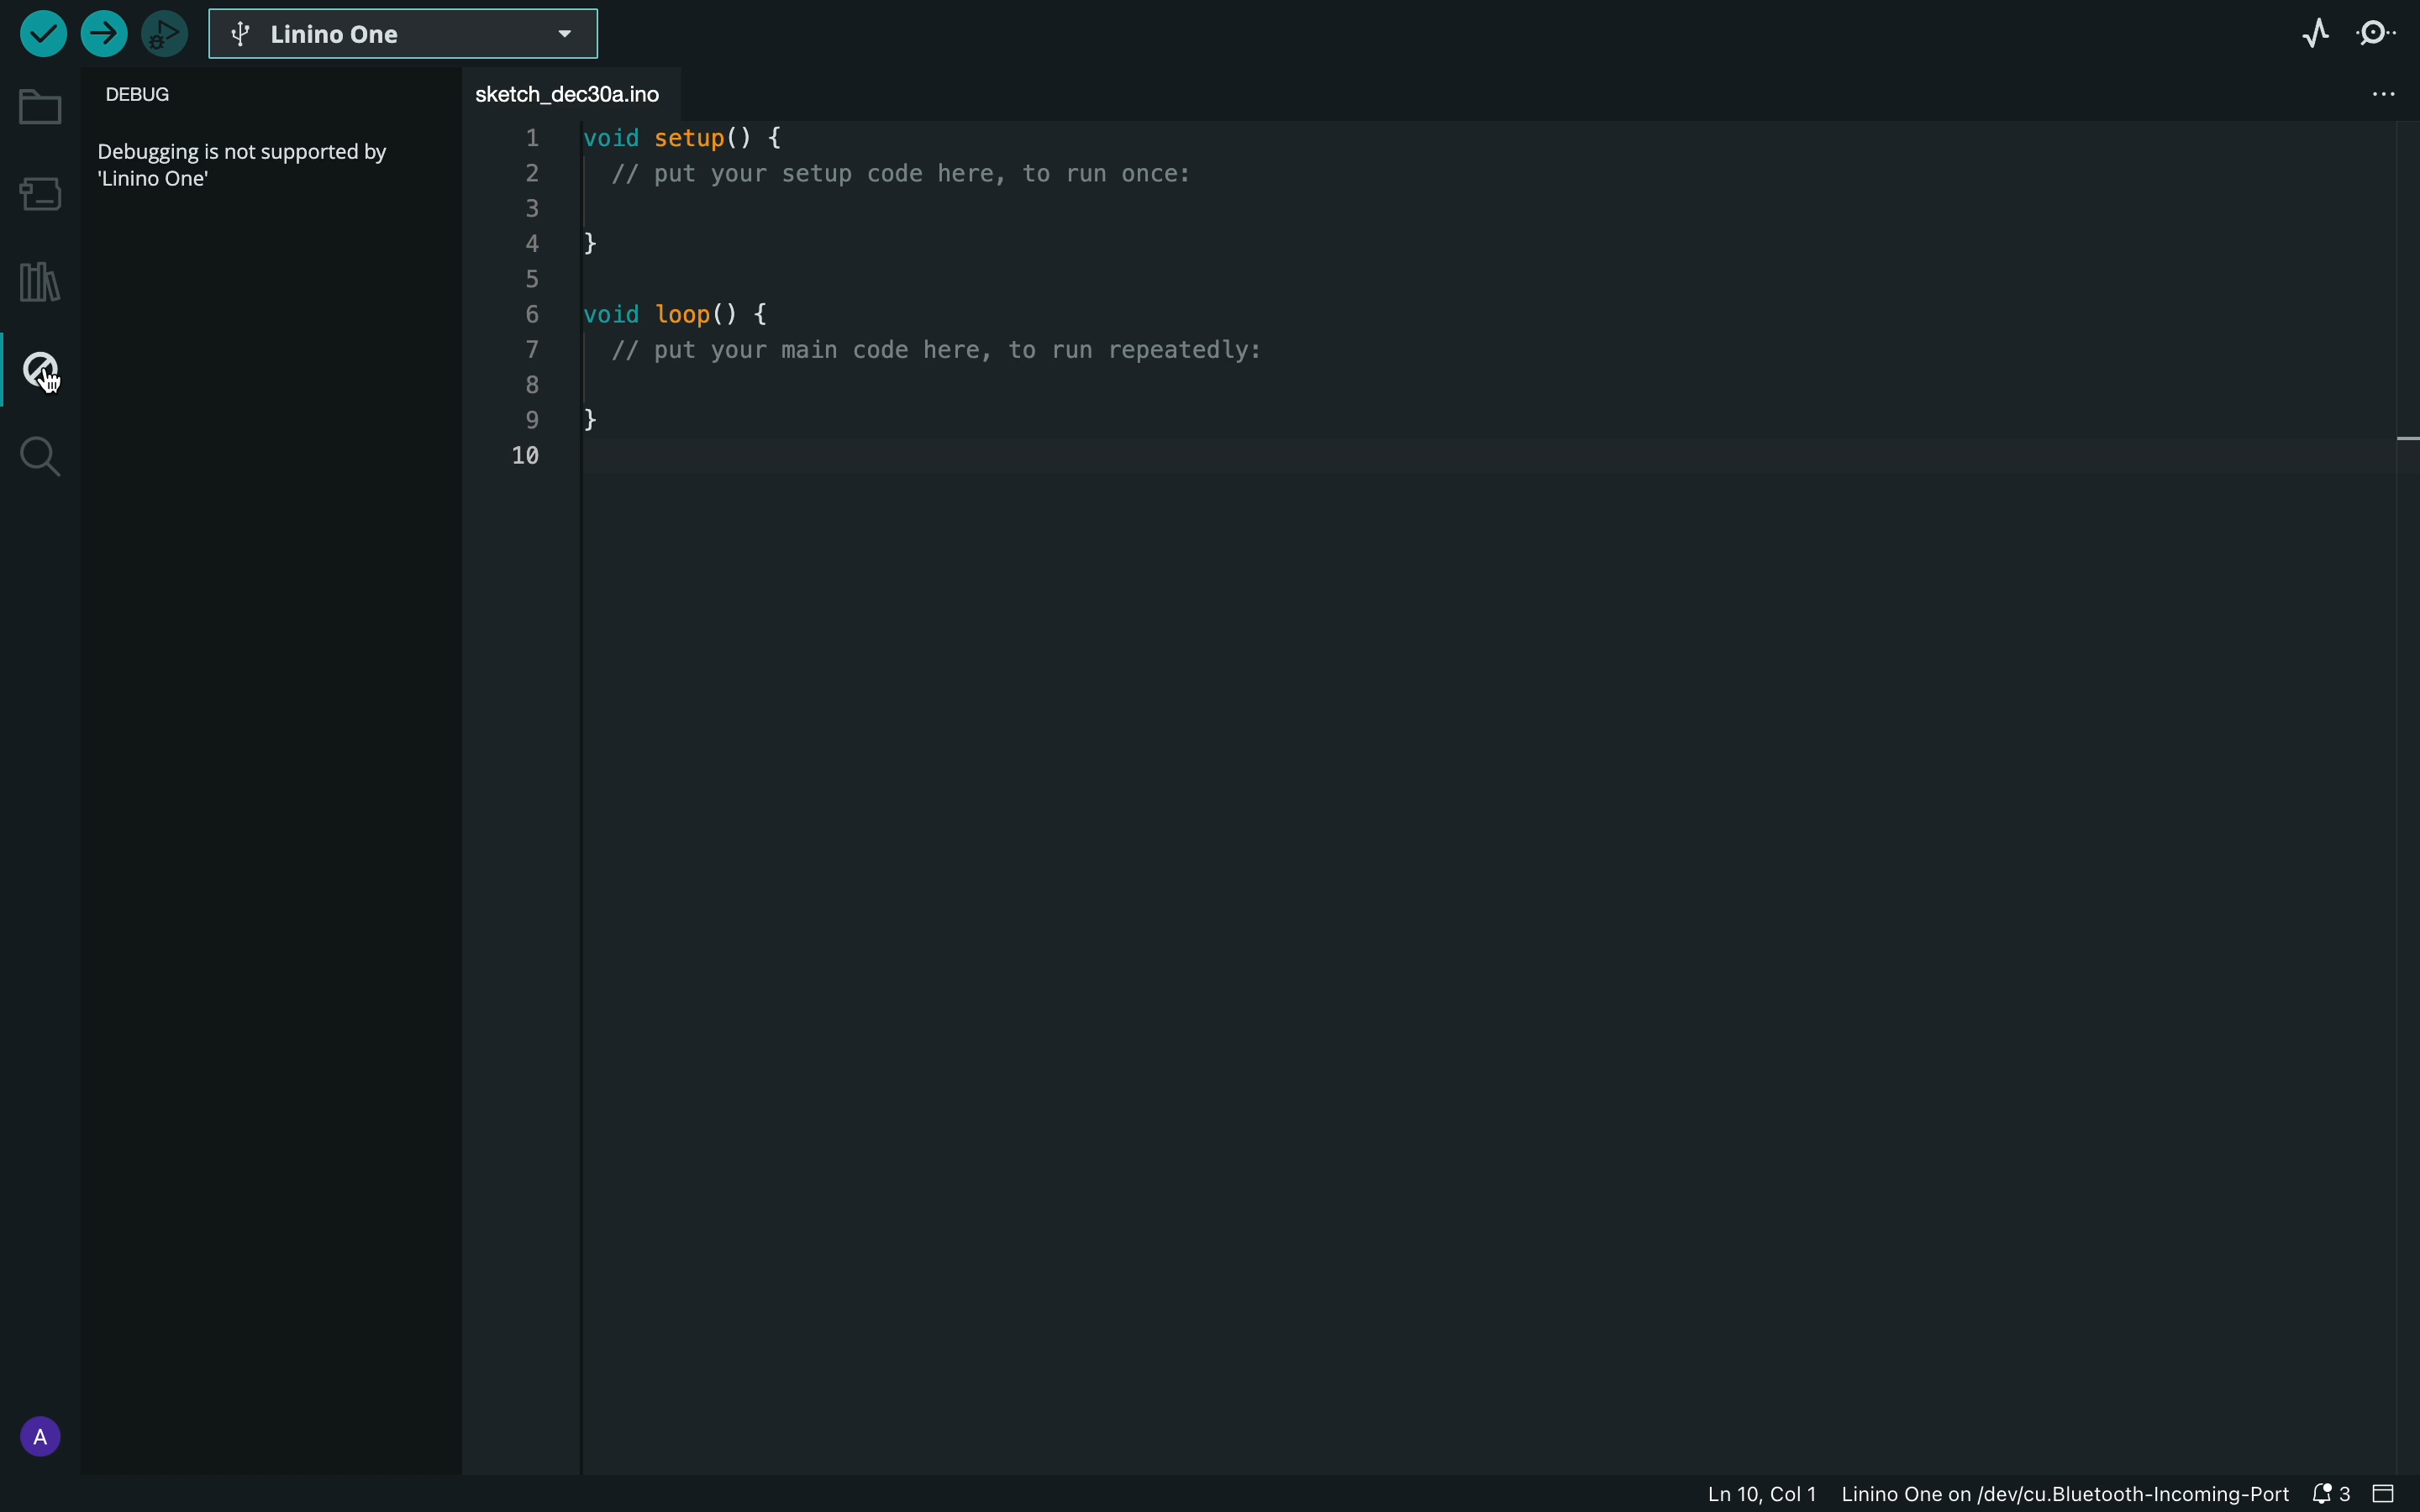 This screenshot has height=1512, width=2420. I want to click on serial monitor, so click(2379, 32).